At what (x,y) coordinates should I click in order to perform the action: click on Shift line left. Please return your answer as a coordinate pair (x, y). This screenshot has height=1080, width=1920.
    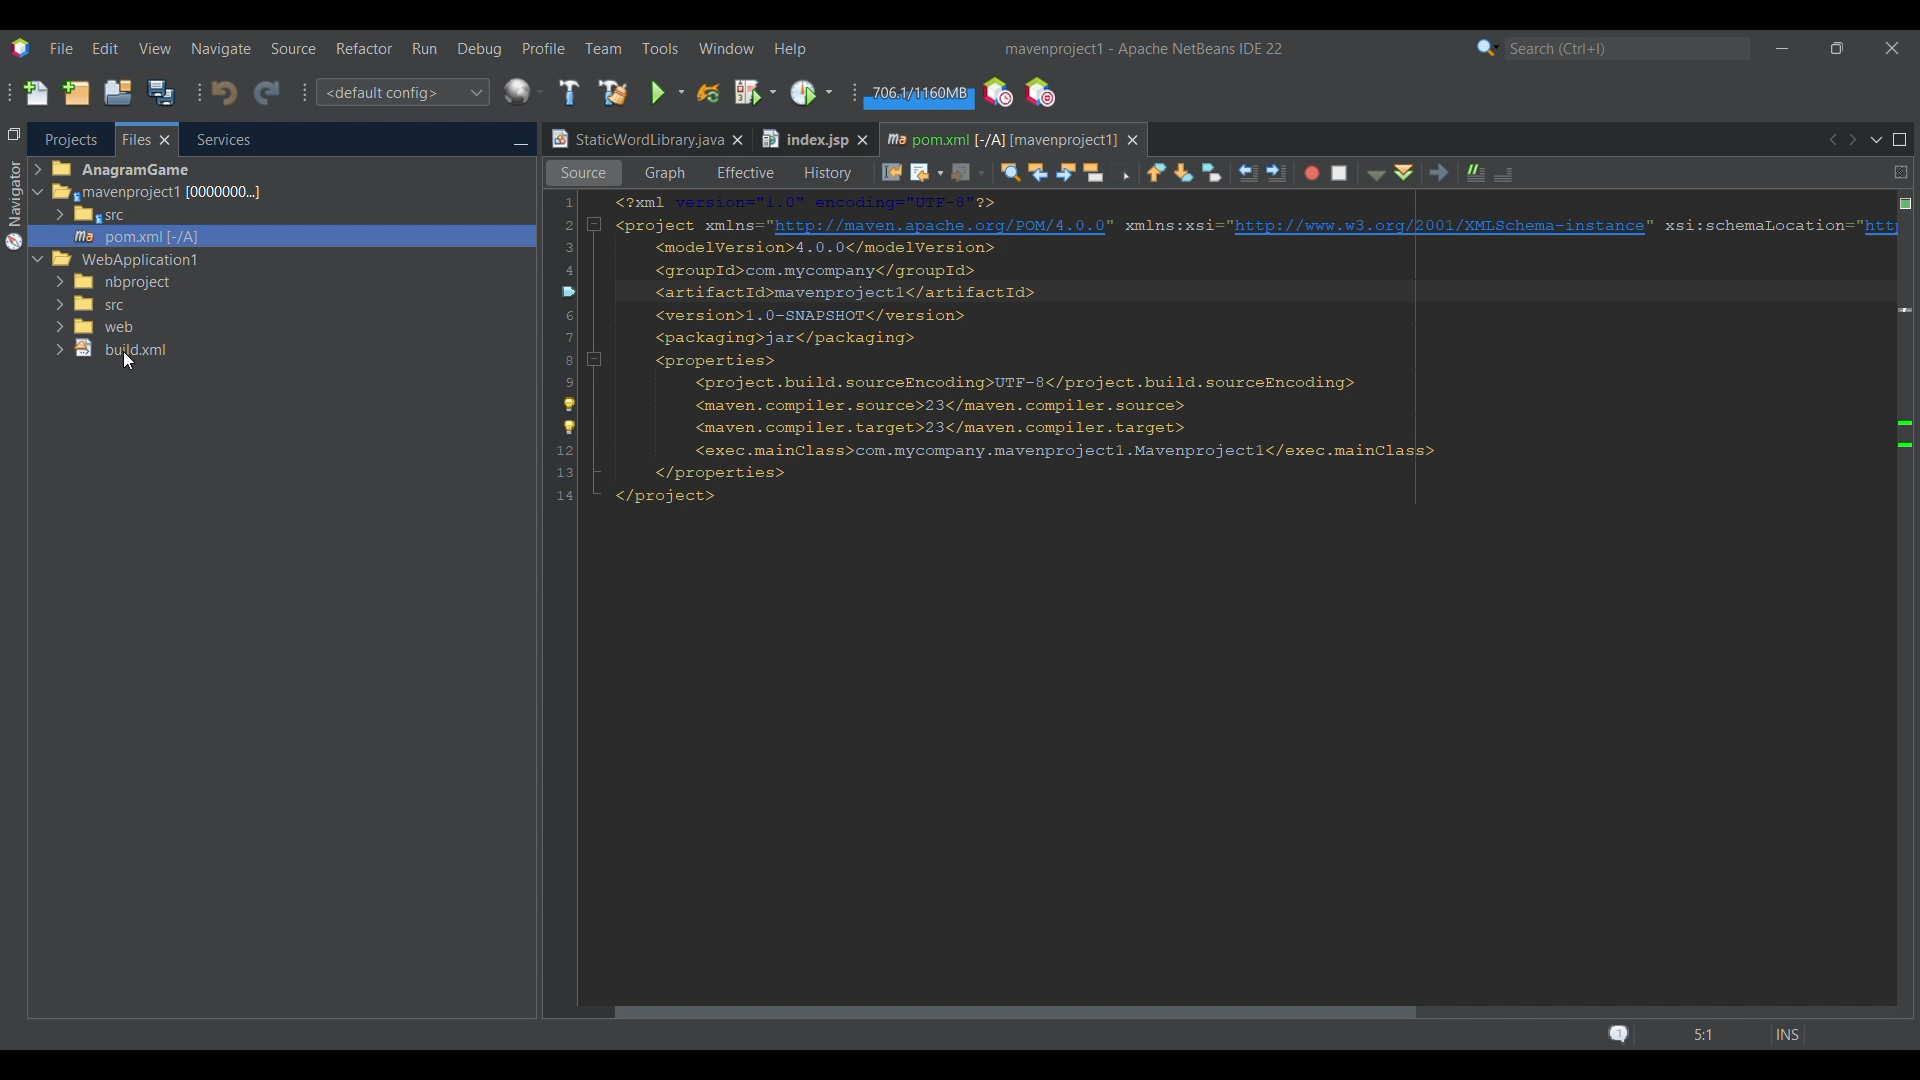
    Looking at the image, I should click on (1245, 180).